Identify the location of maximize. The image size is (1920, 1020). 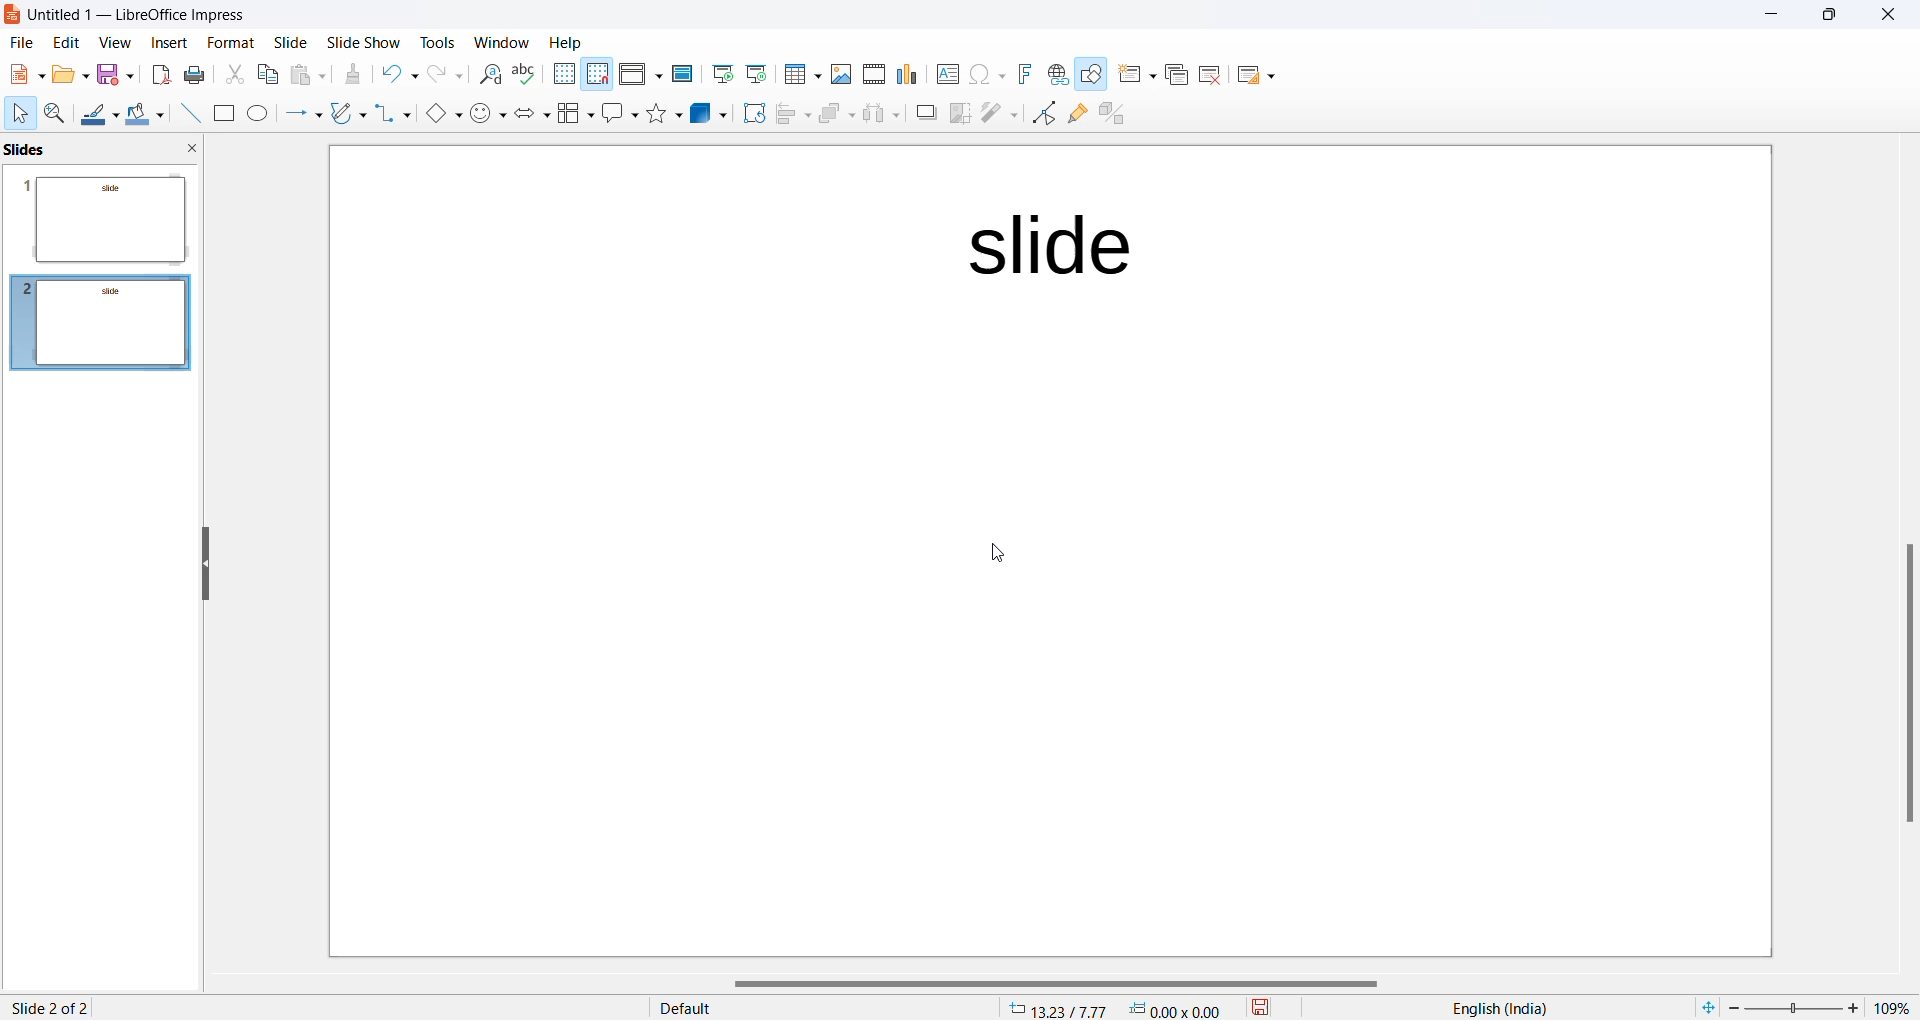
(1831, 19).